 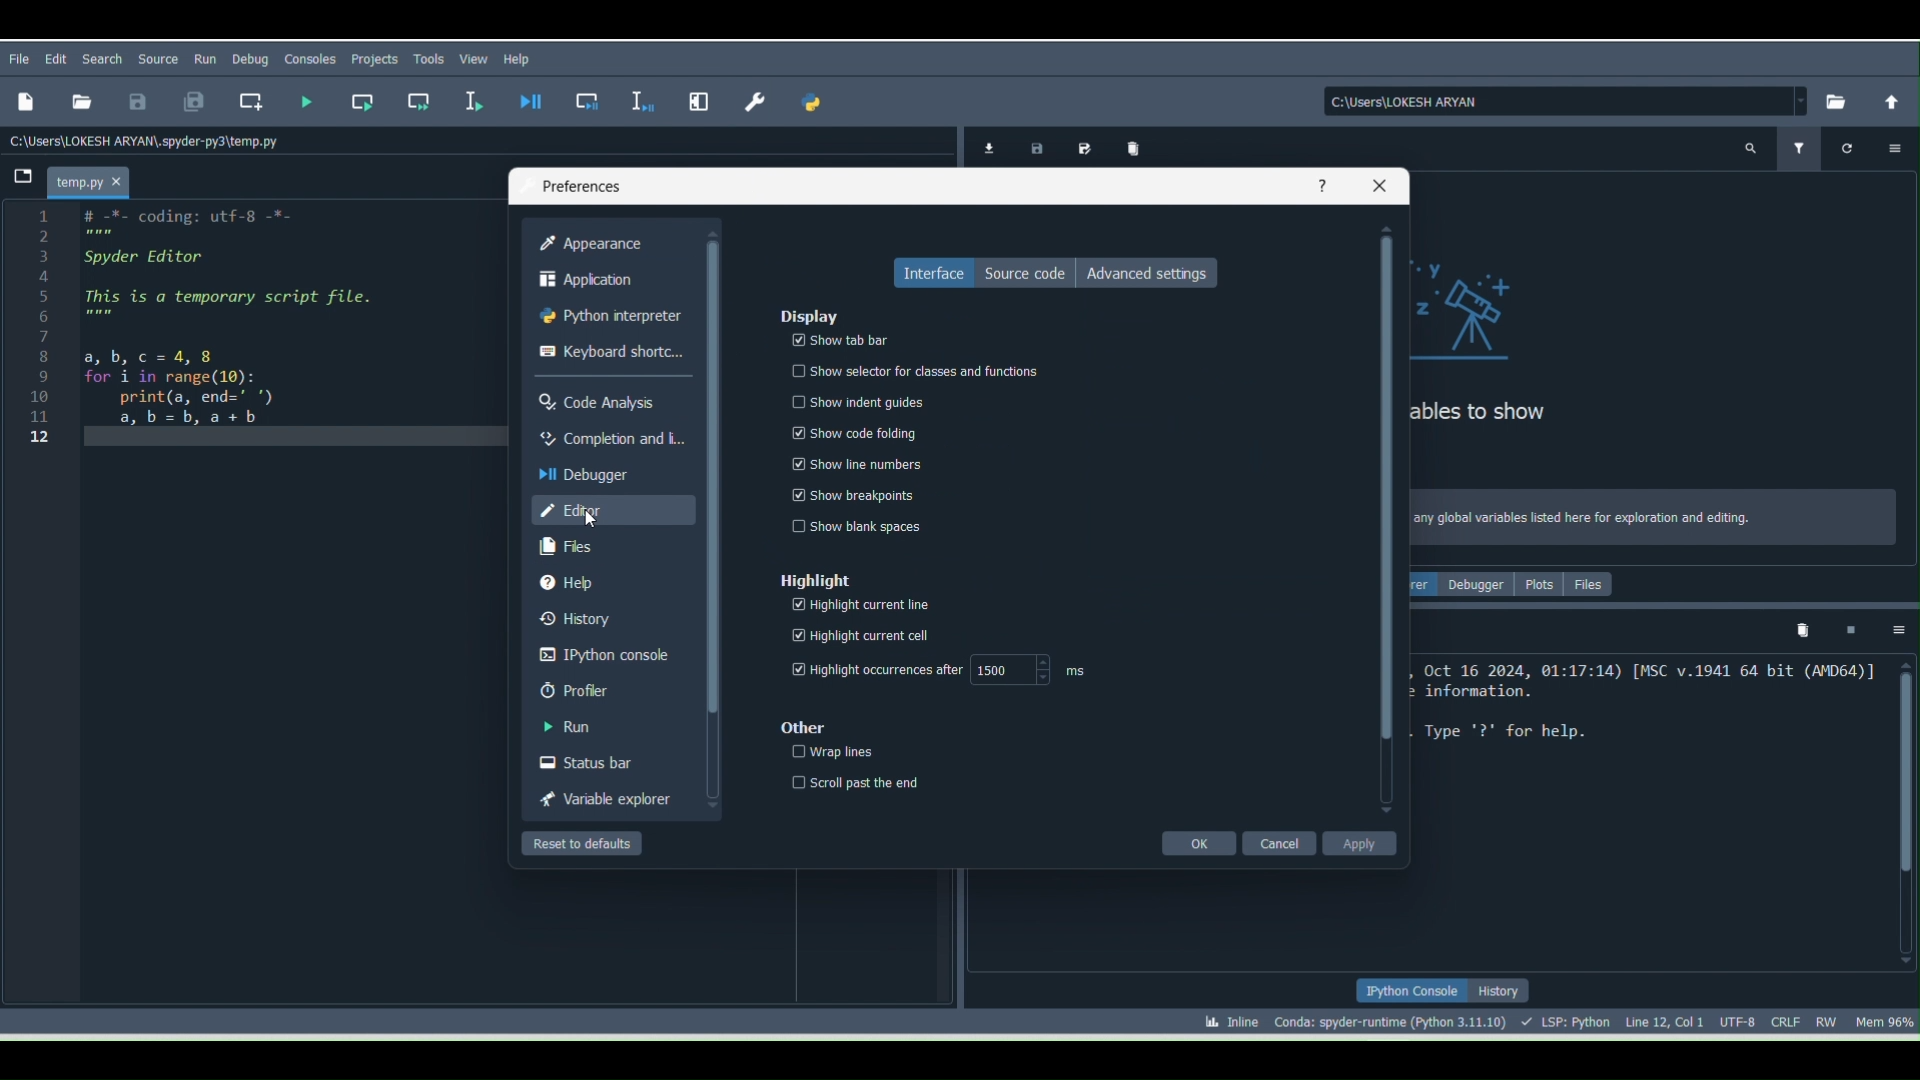 I want to click on Source Code, so click(x=1020, y=272).